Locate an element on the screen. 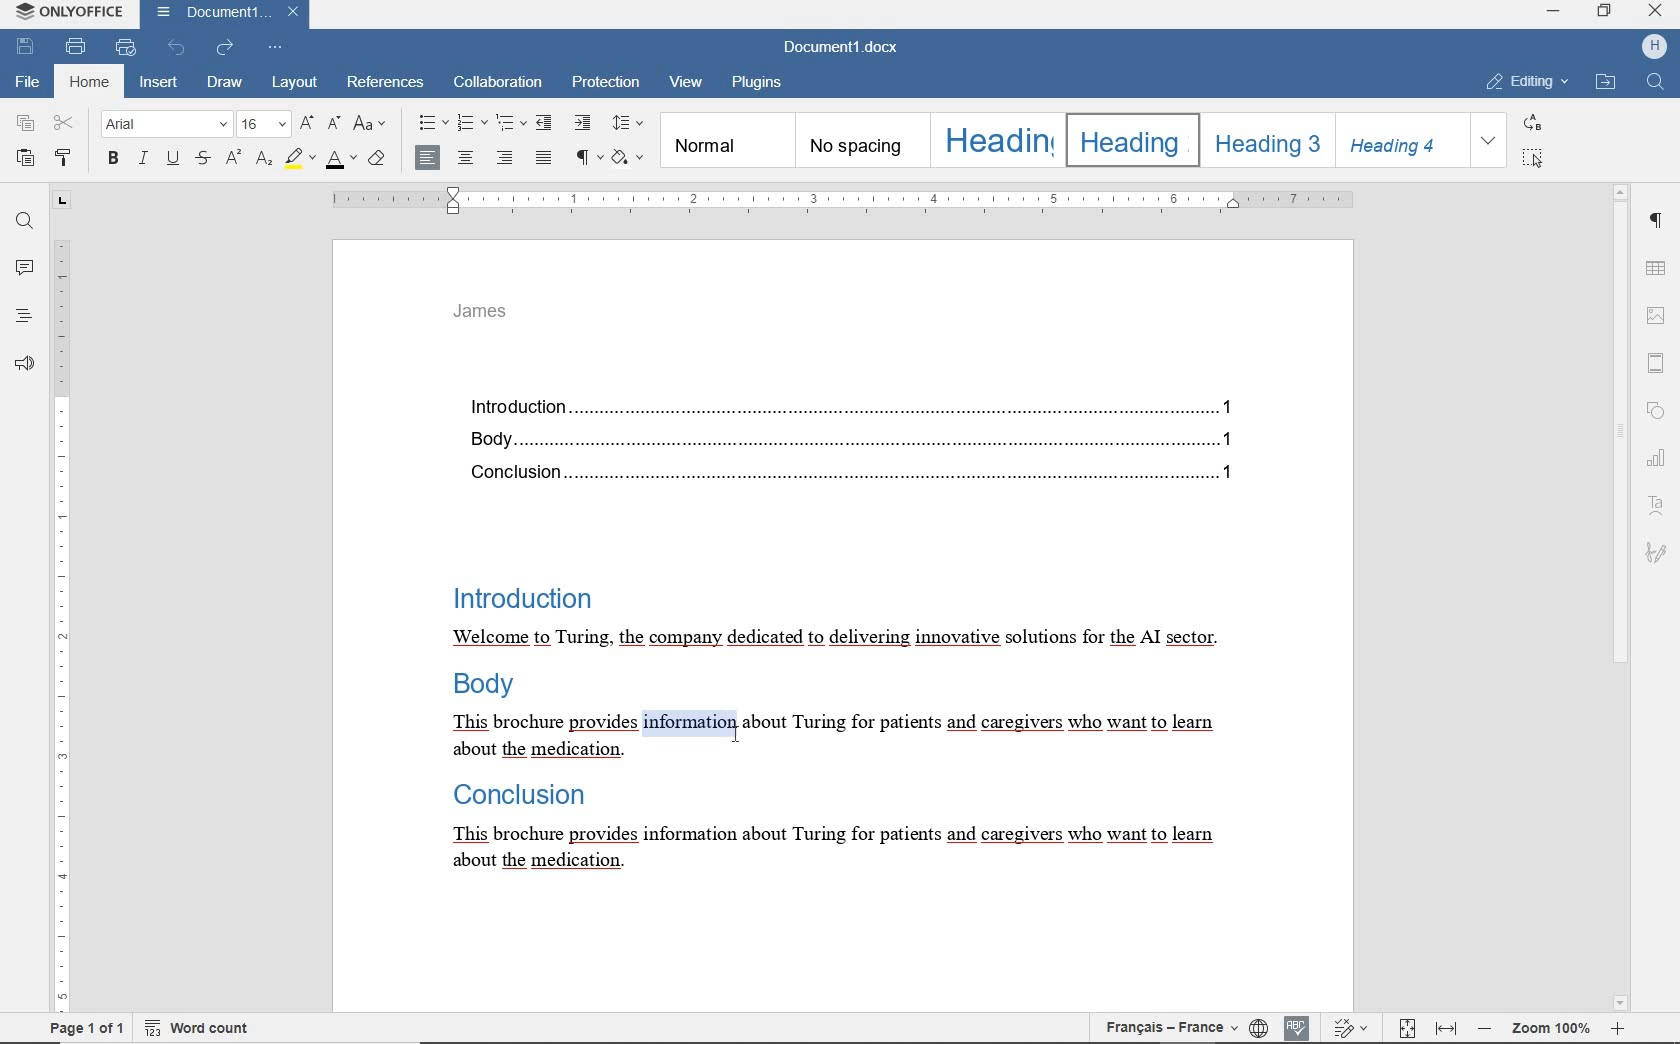  Body....1 is located at coordinates (842, 439).